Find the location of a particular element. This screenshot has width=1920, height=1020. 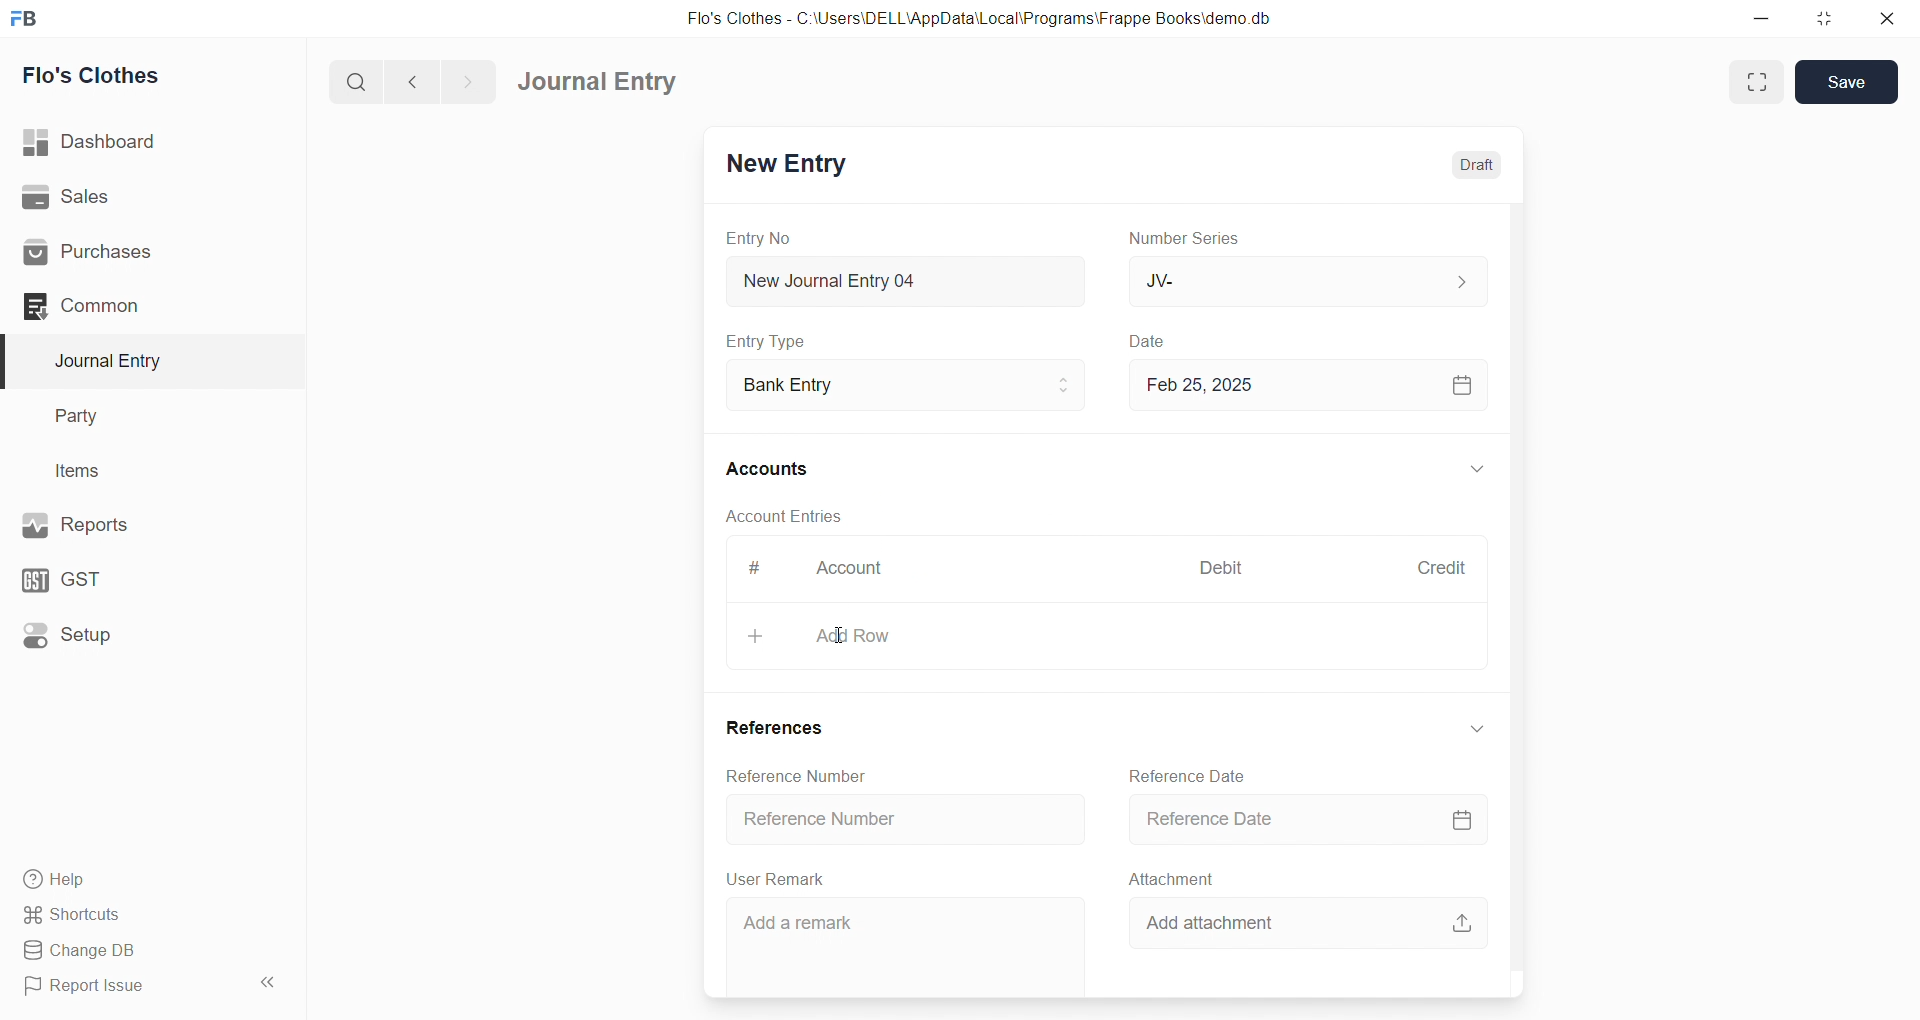

Flo's Clothes - C:\Users\DELL\AppData\Local\Programs\Frappe Books\demo.db is located at coordinates (979, 19).